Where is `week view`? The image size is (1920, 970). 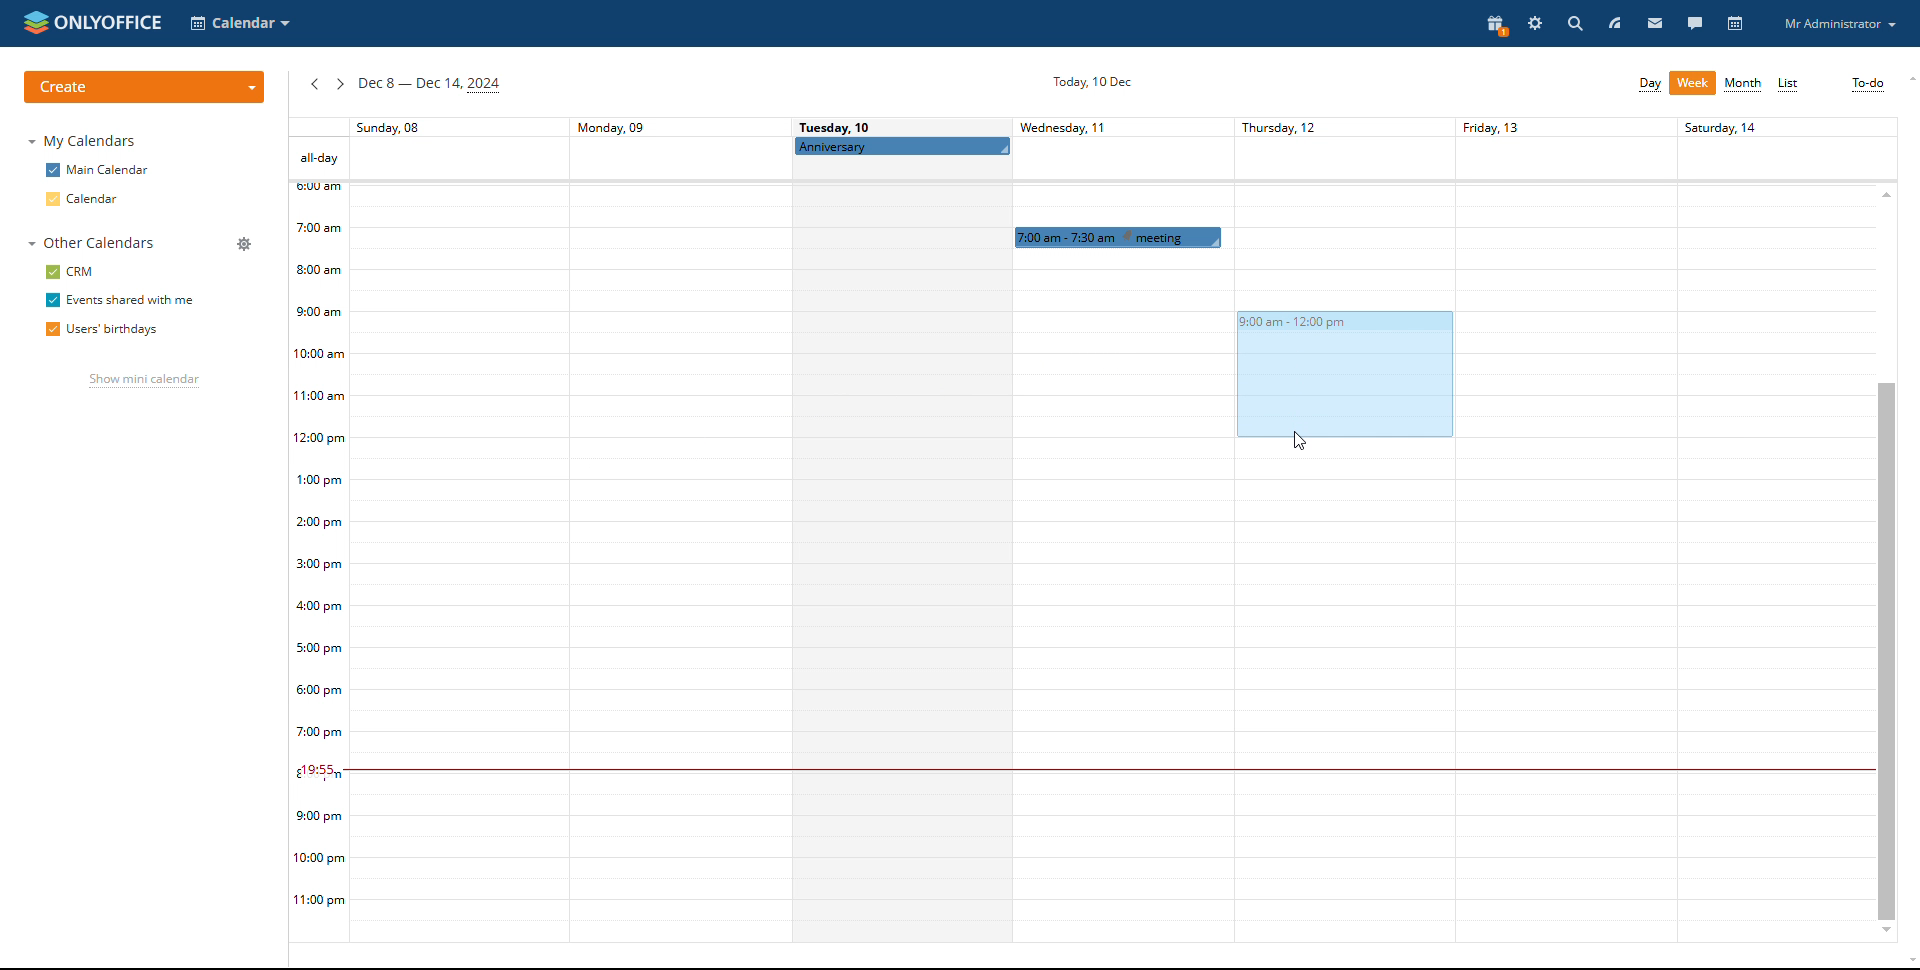 week view is located at coordinates (1693, 83).